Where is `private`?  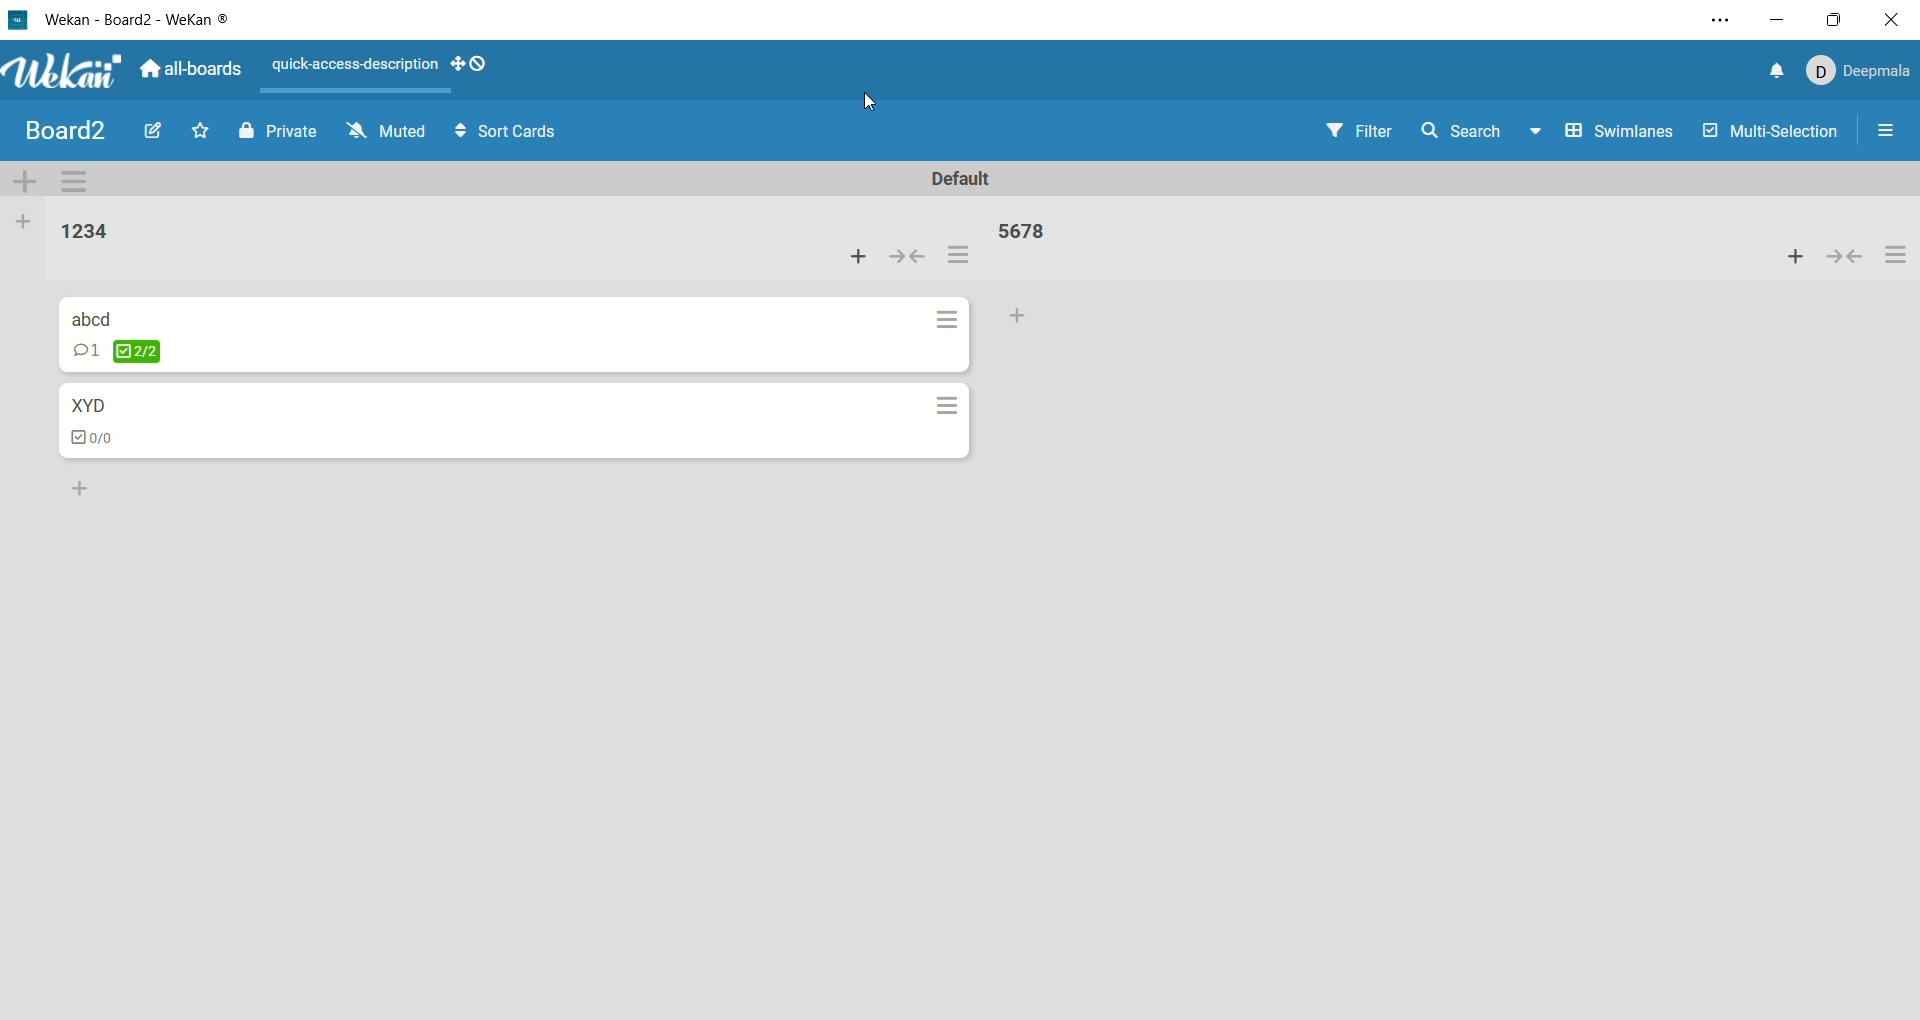
private is located at coordinates (269, 131).